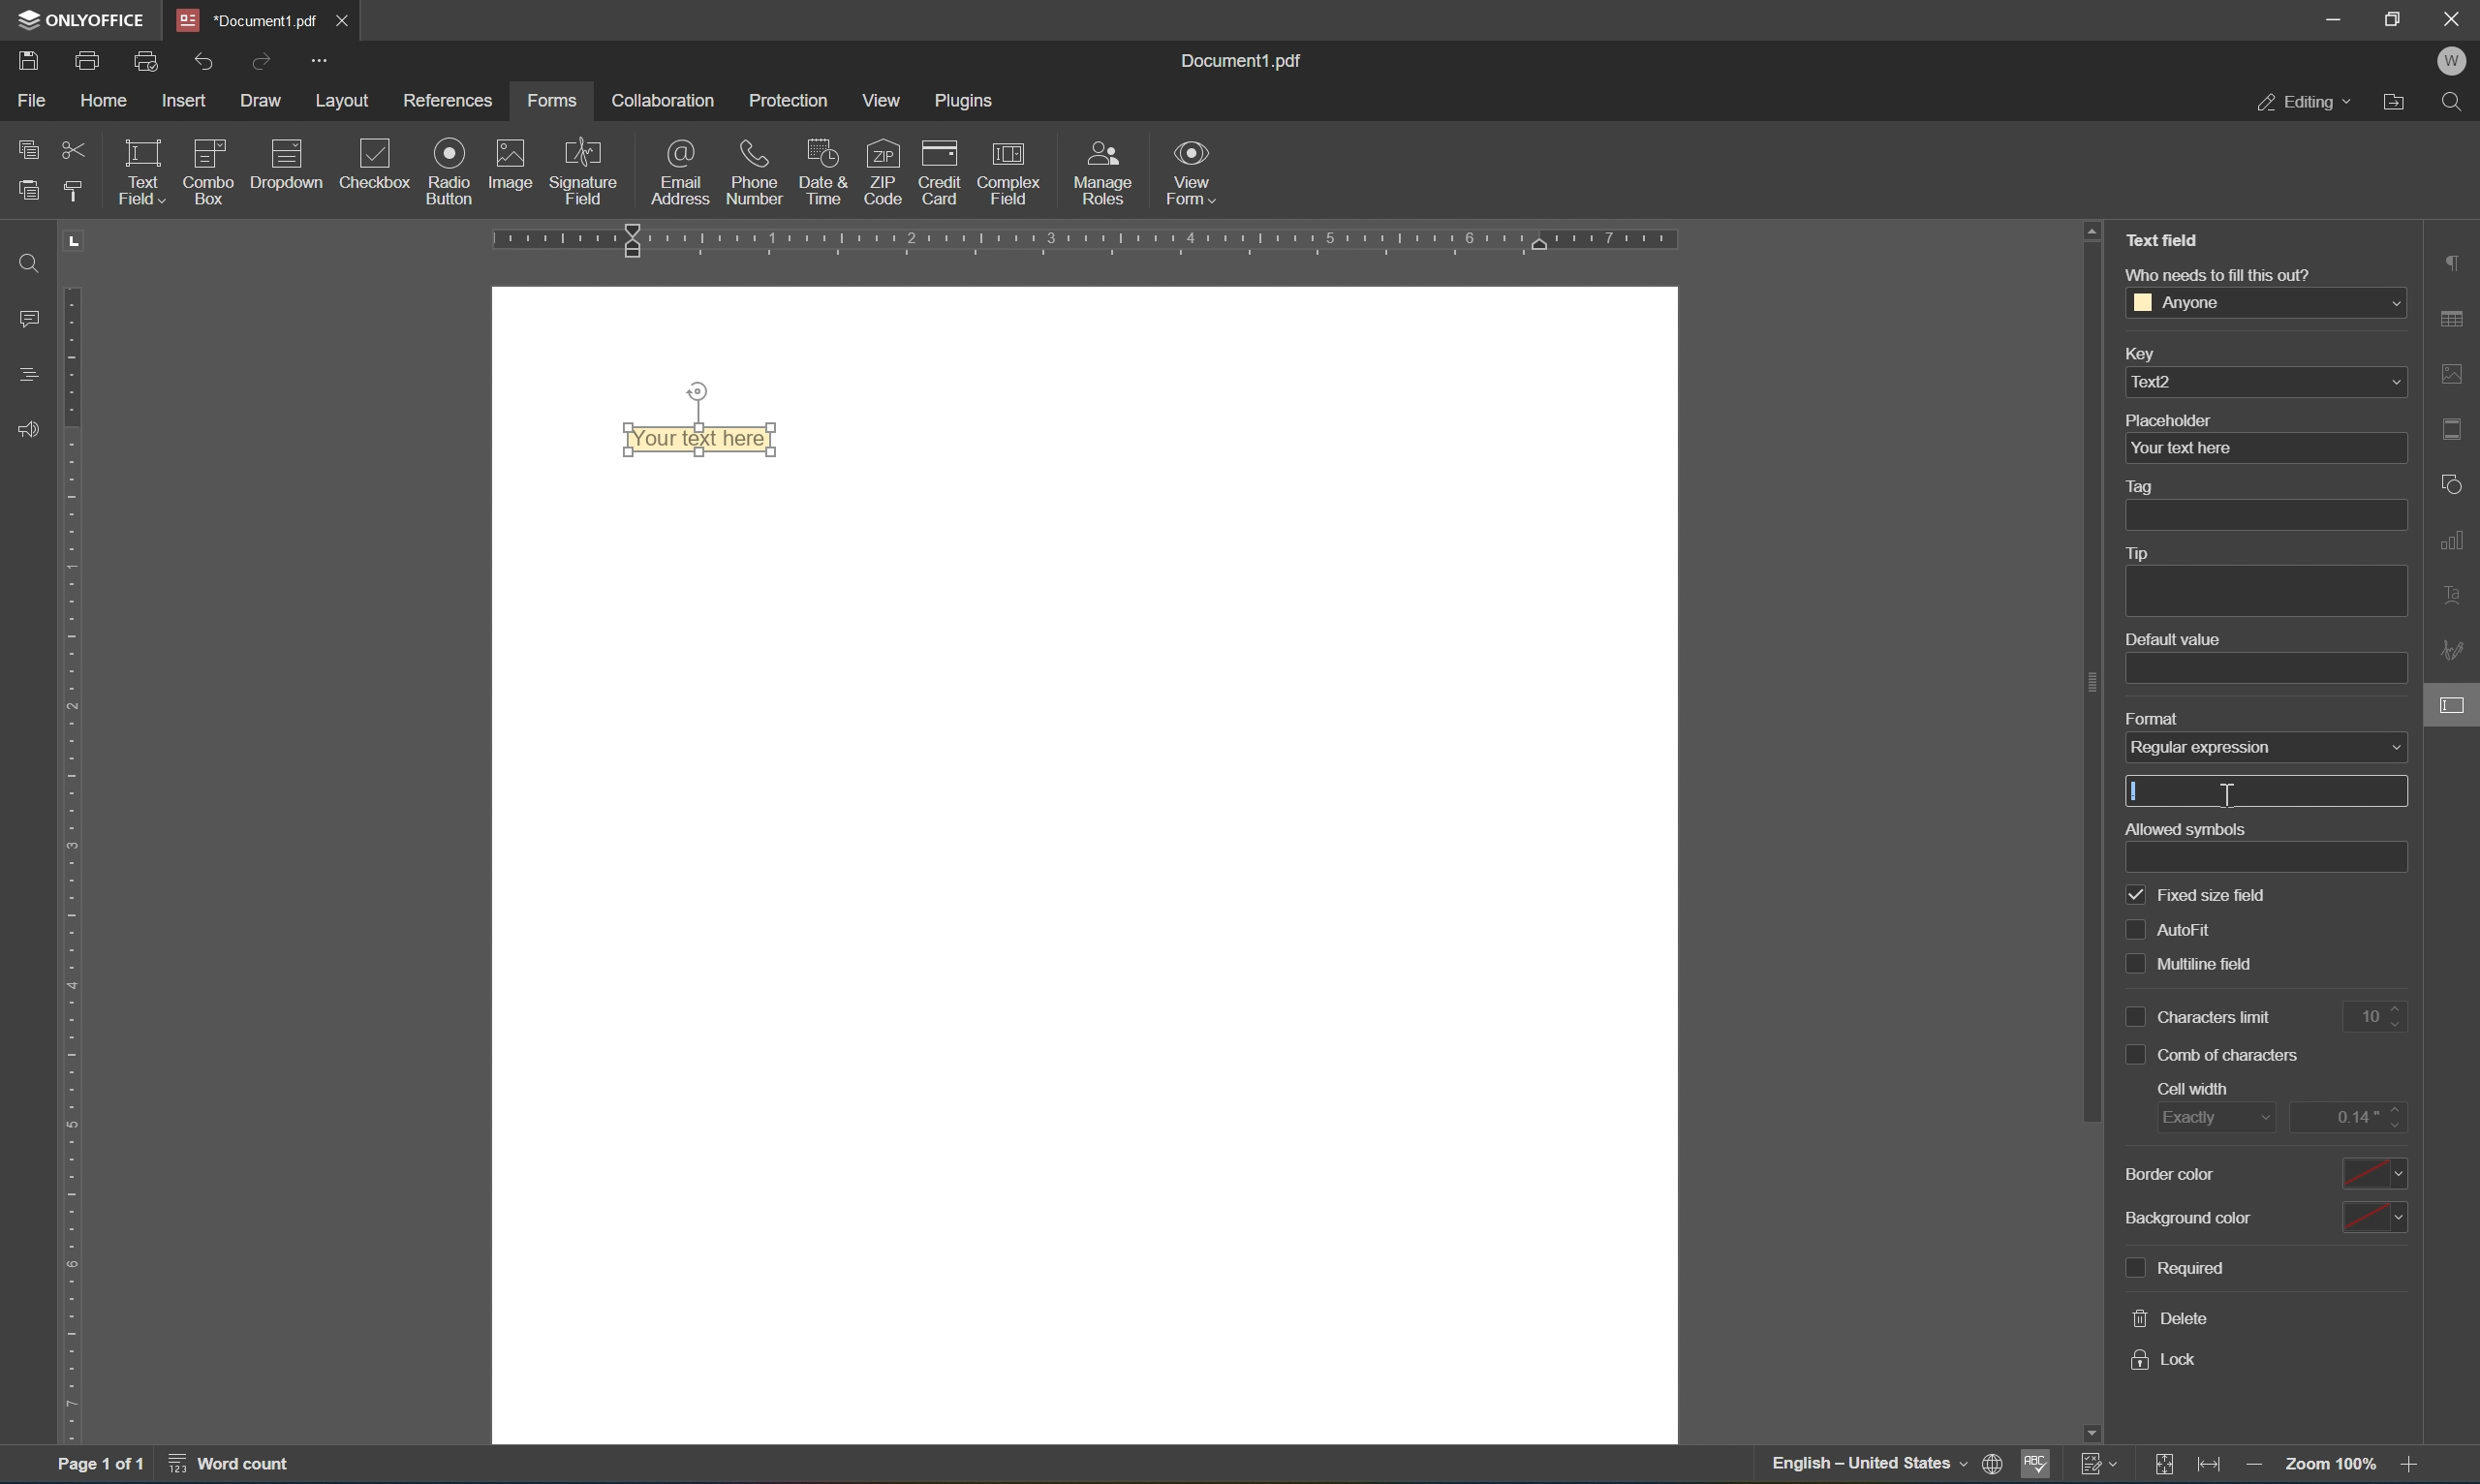 This screenshot has height=1484, width=2480. I want to click on spell checking, so click(2038, 1464).